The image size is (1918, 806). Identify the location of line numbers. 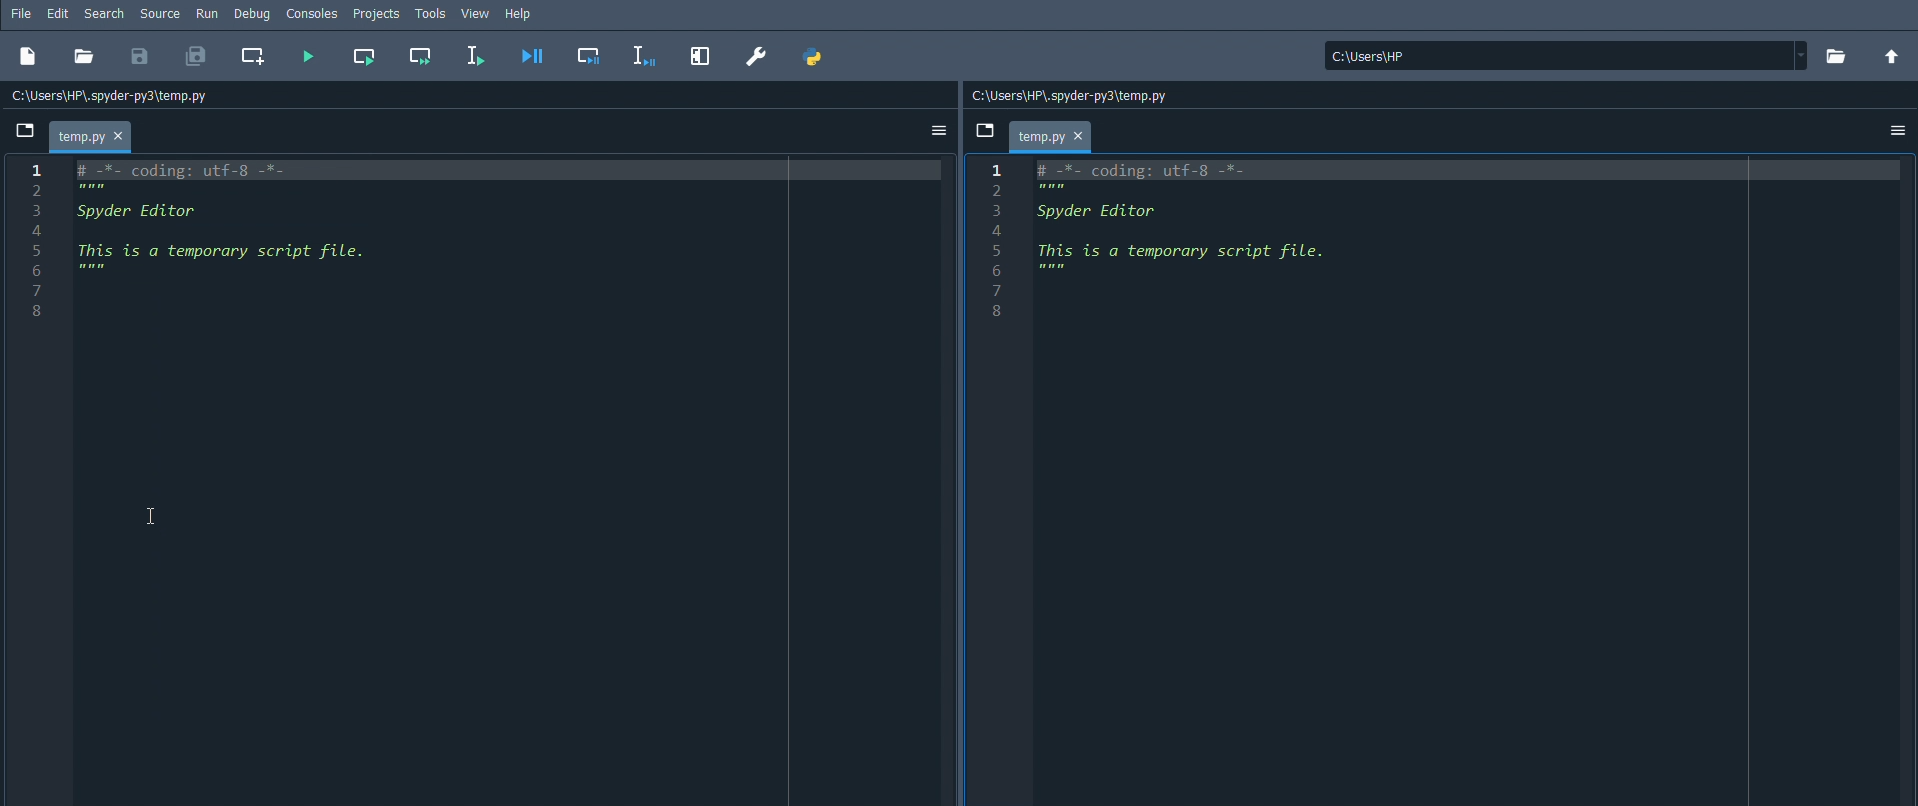
(999, 241).